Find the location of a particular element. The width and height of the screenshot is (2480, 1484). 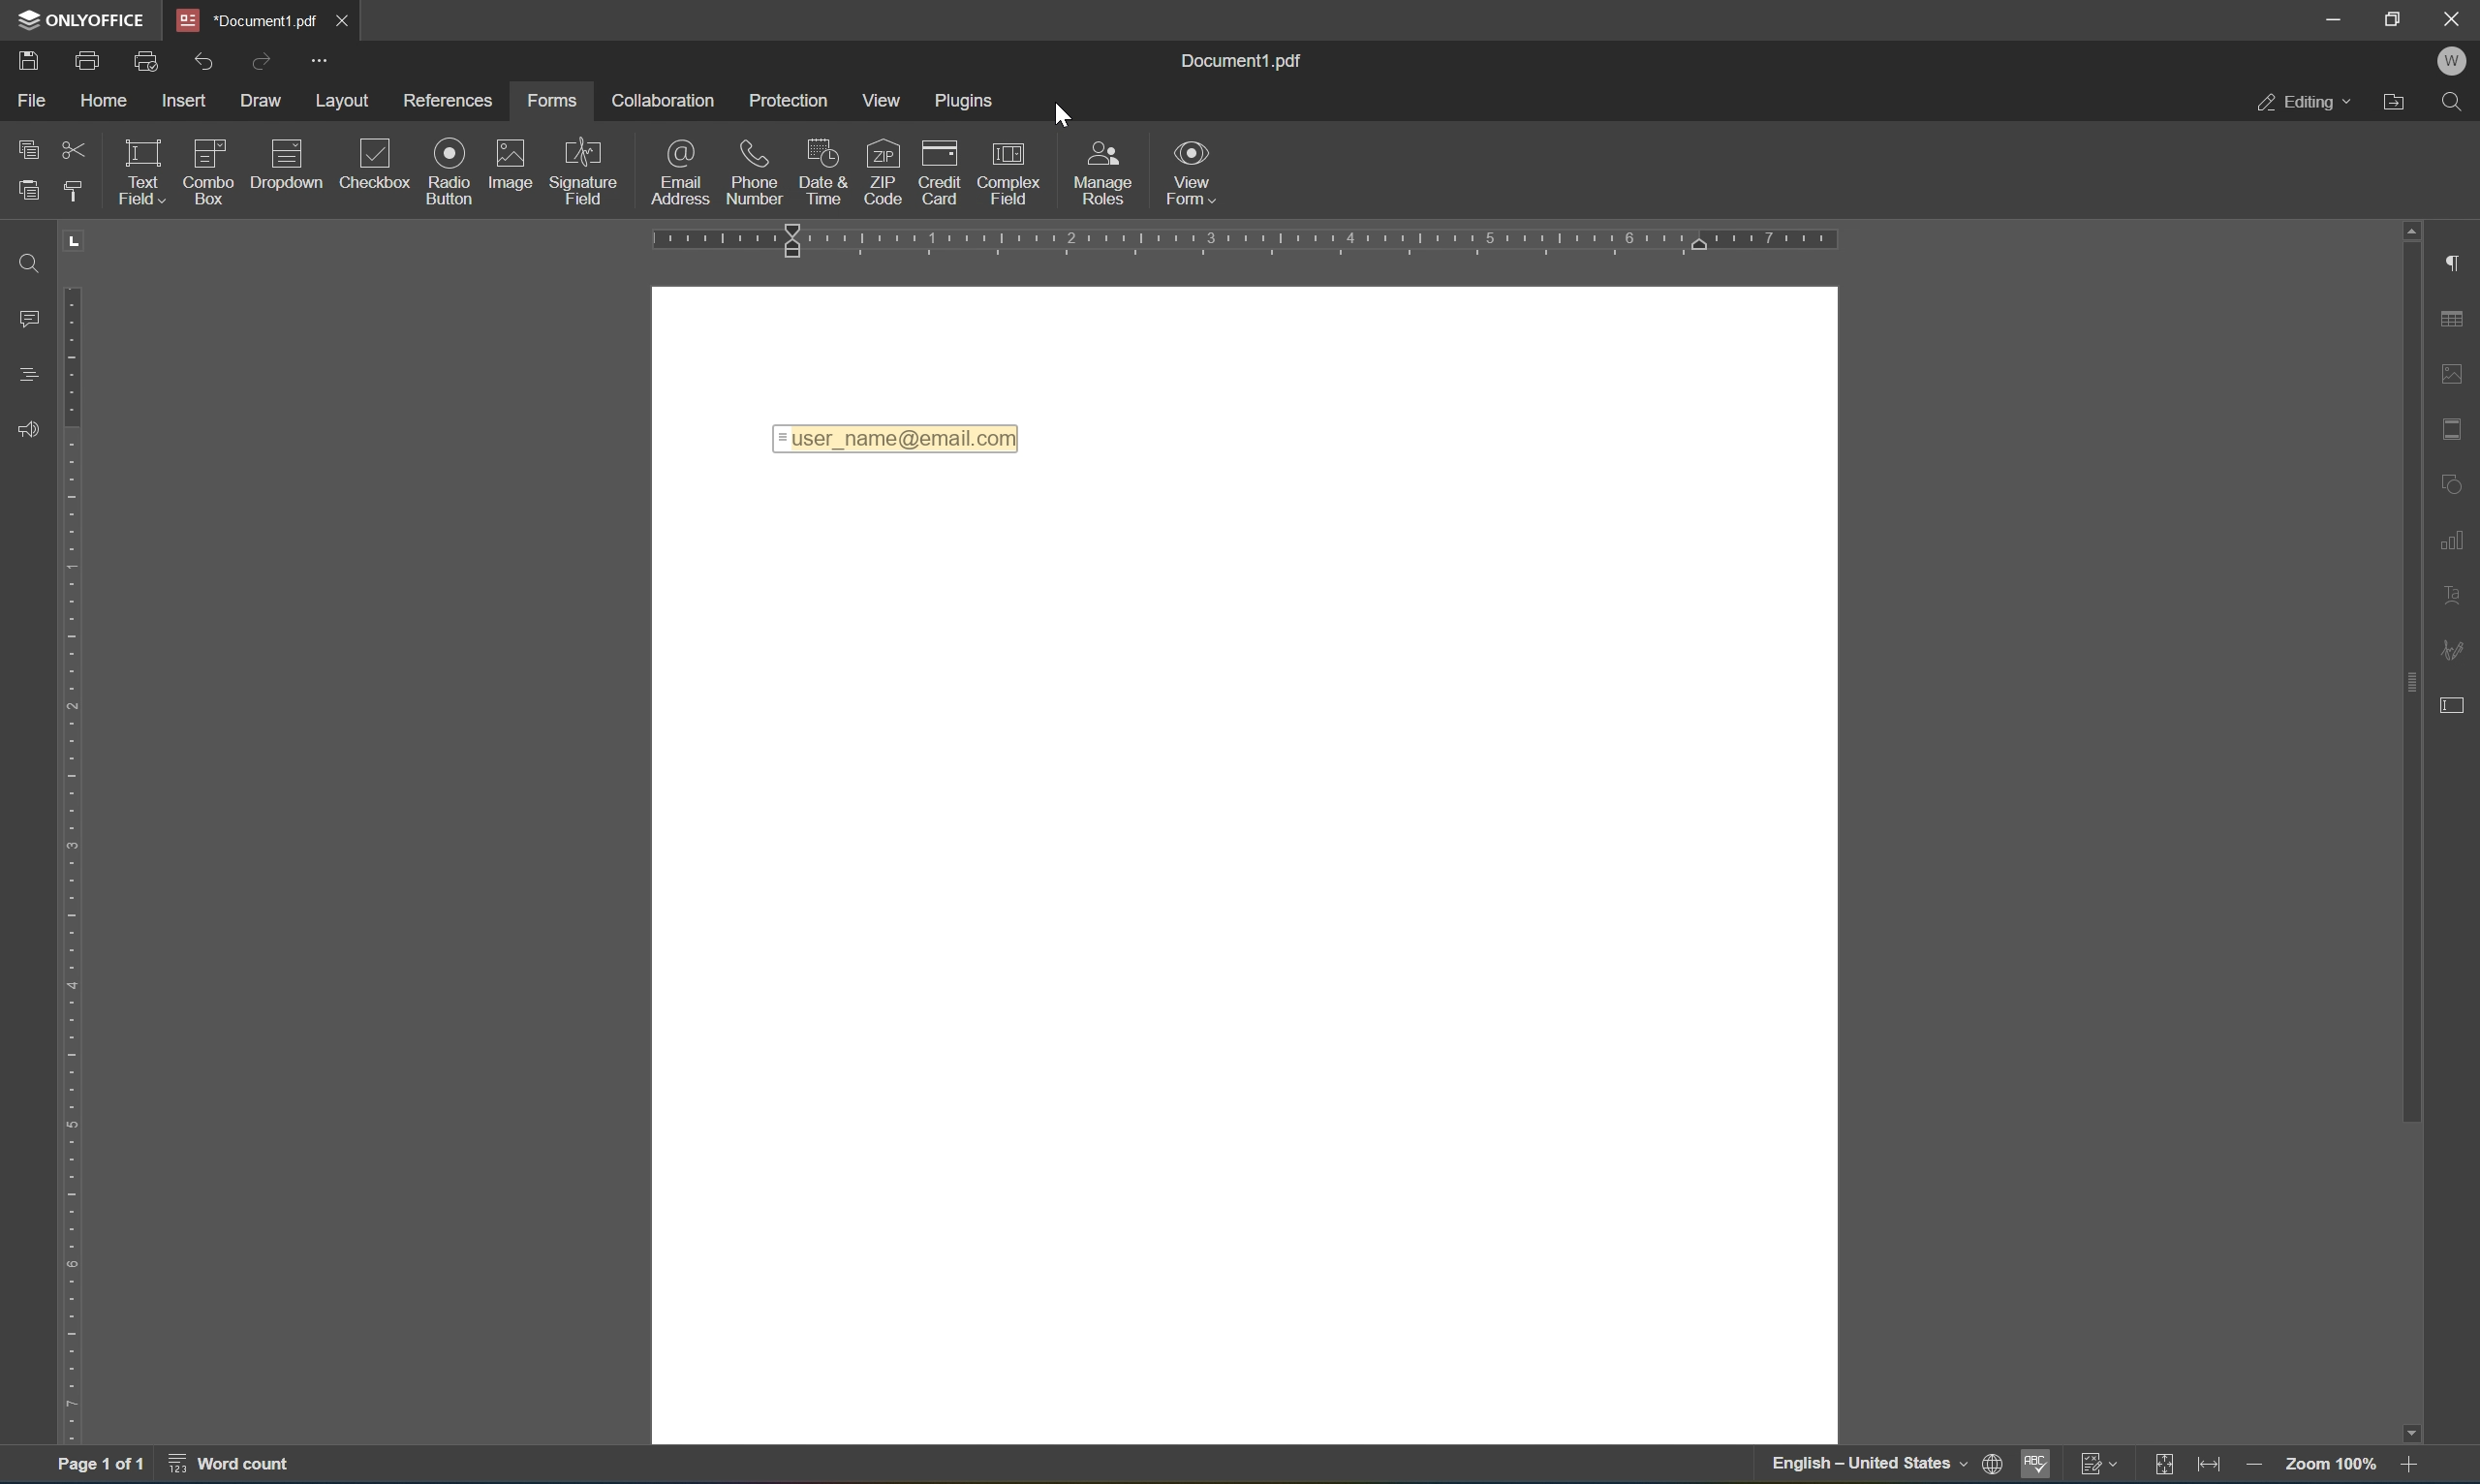

headings is located at coordinates (30, 373).